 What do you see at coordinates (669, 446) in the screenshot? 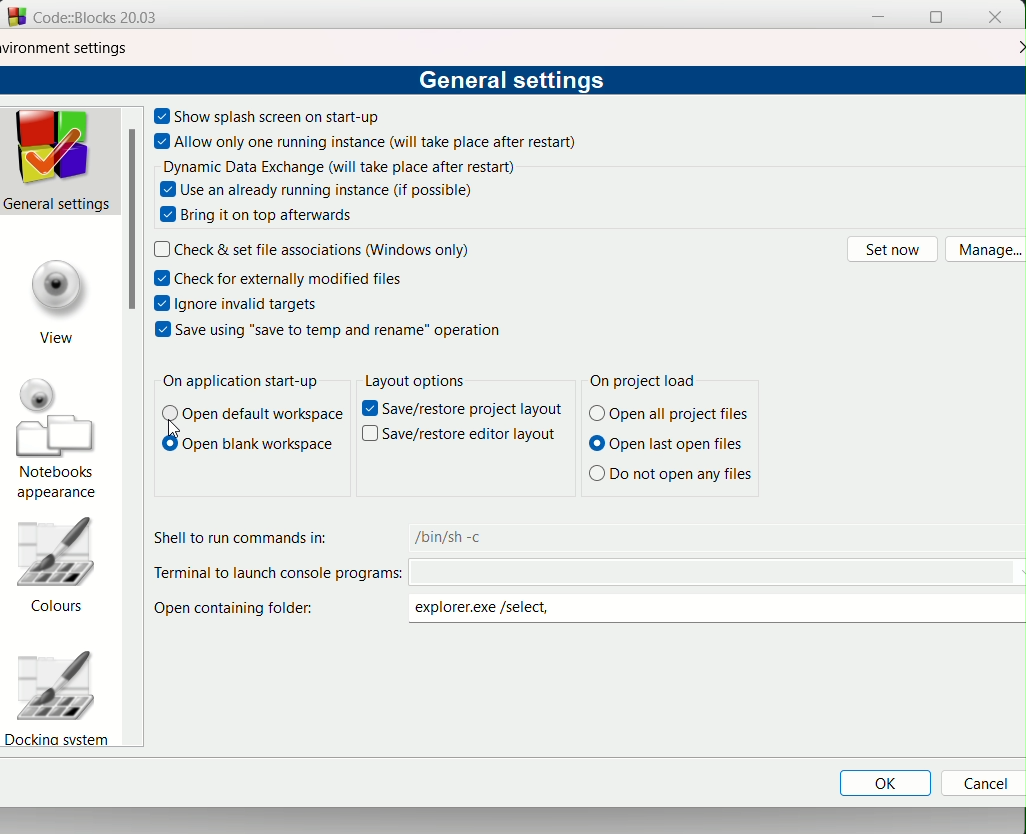
I see `Open last open files` at bounding box center [669, 446].